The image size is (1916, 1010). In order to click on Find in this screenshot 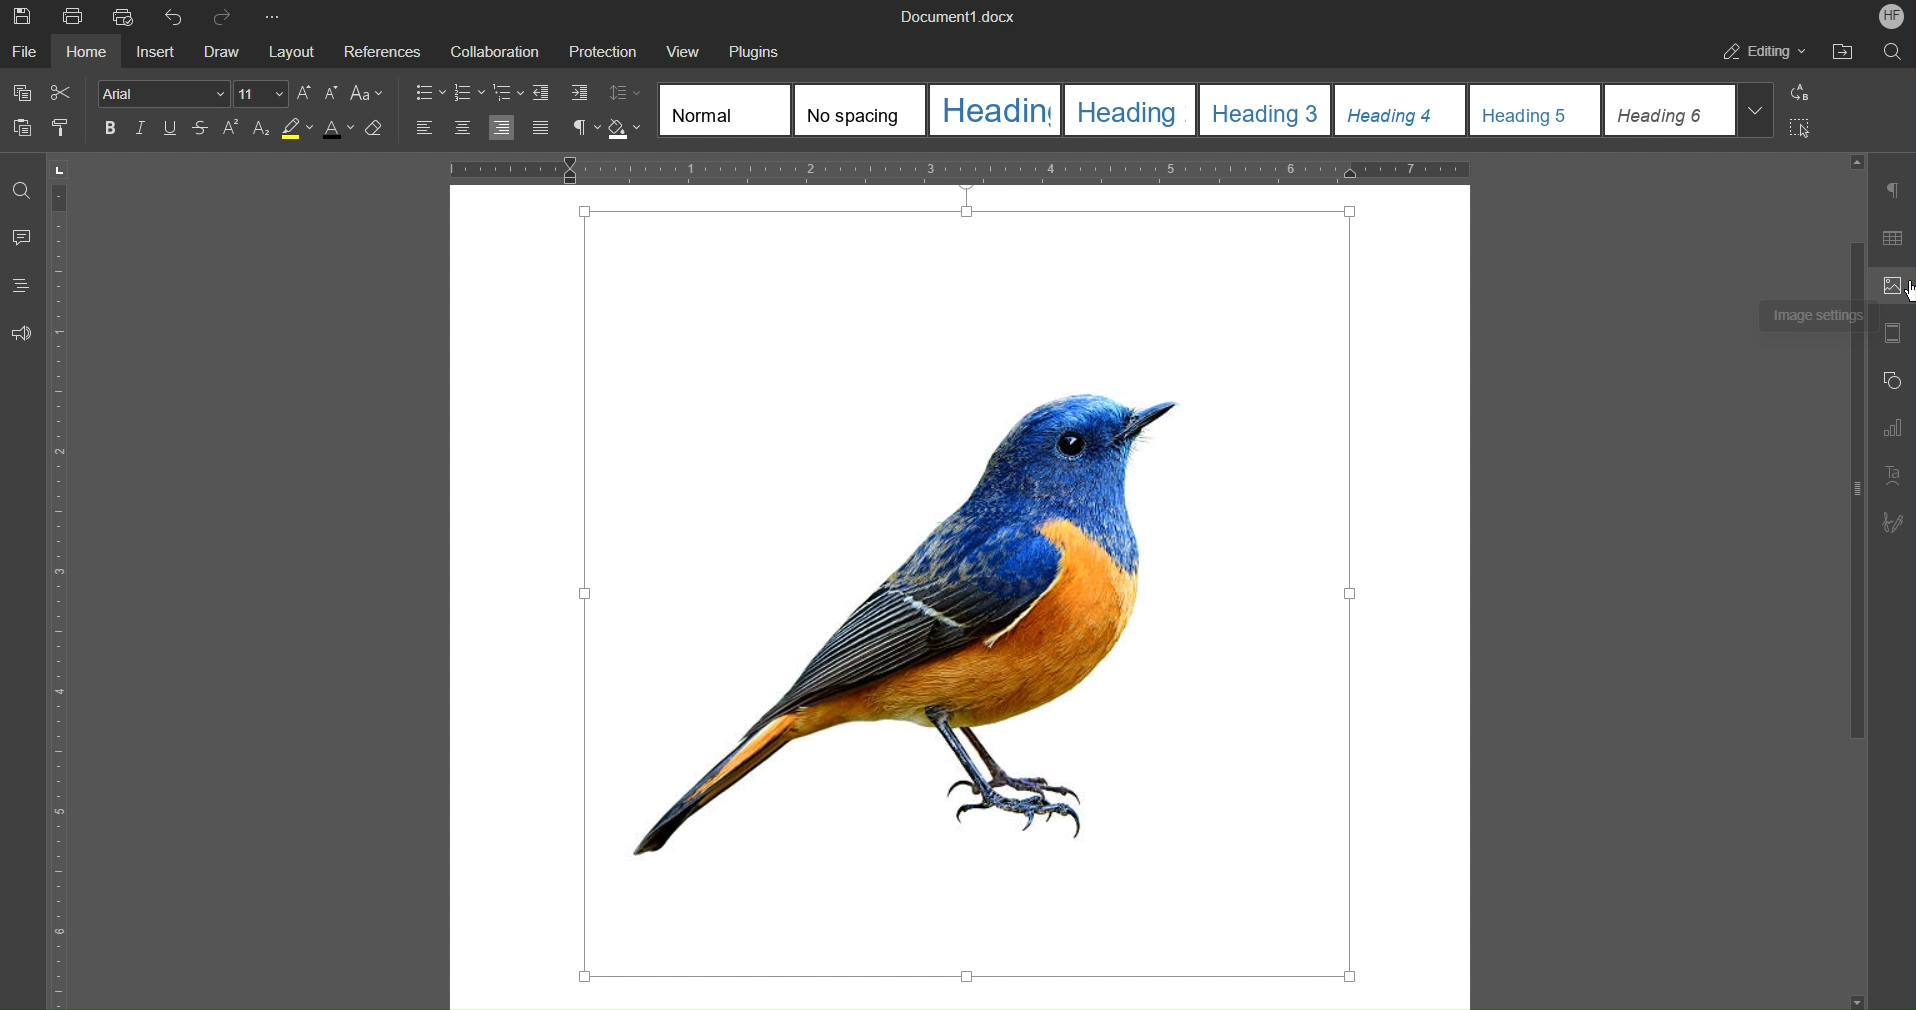, I will do `click(1890, 52)`.